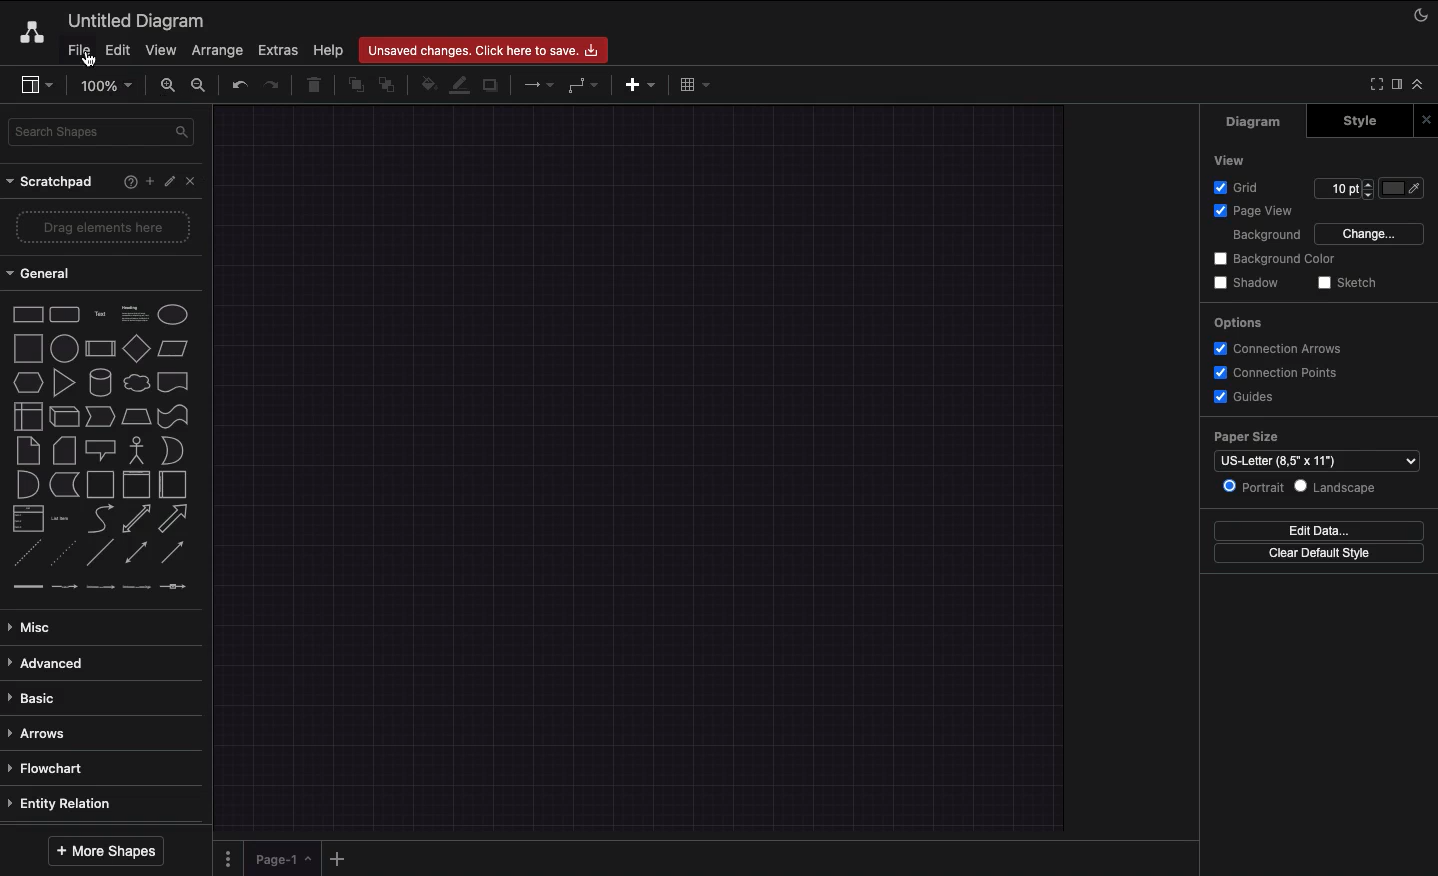  I want to click on Diagram, so click(1255, 121).